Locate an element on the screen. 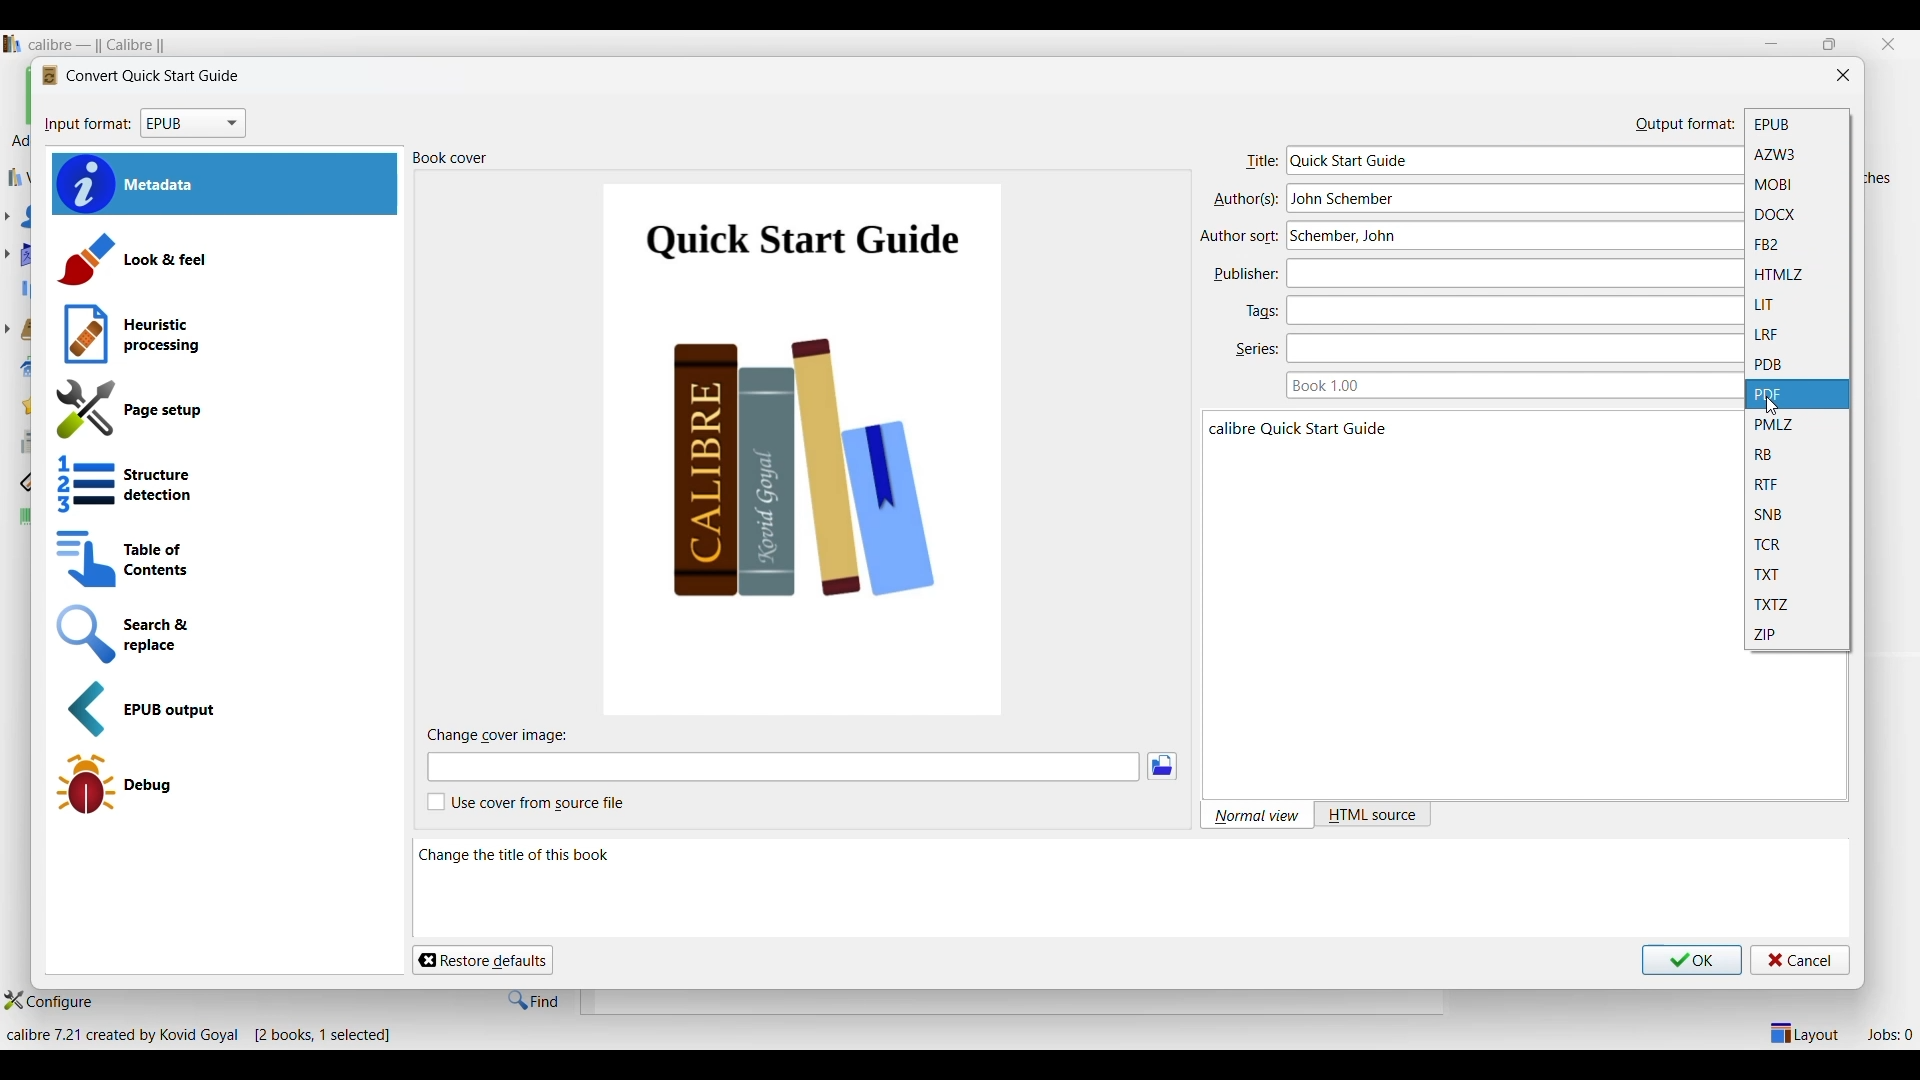  LRF is located at coordinates (1797, 335).